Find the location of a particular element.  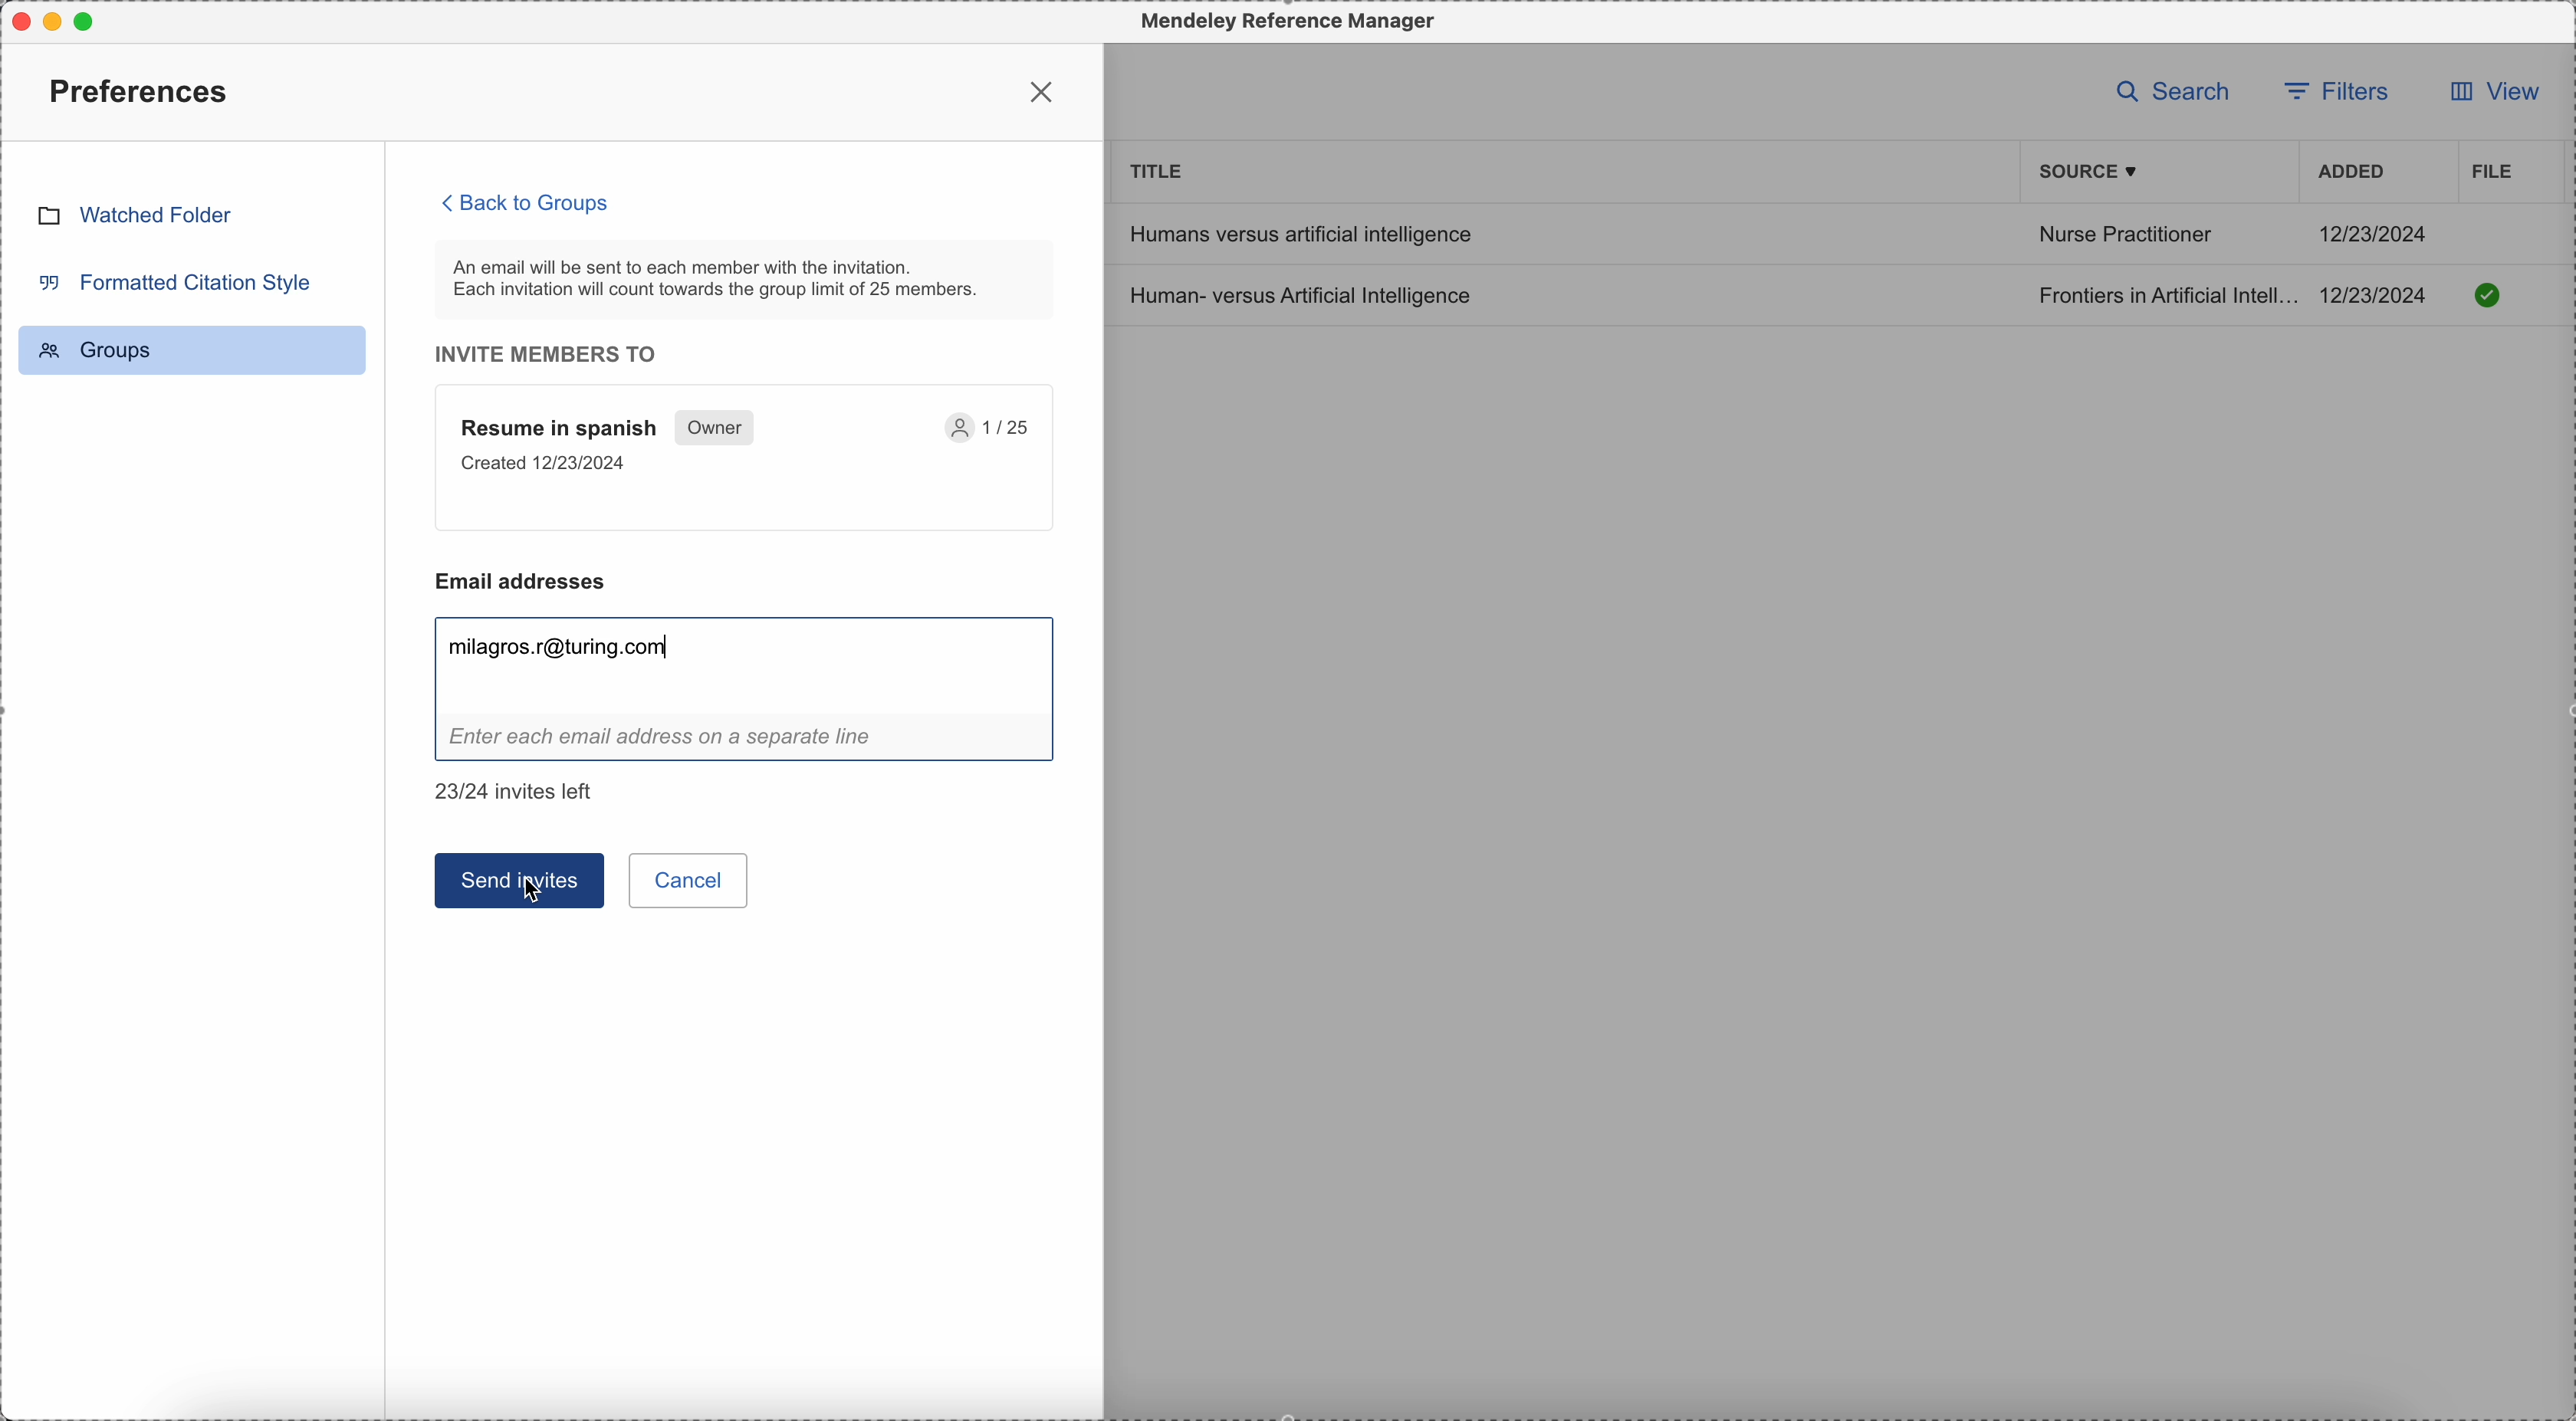

Nurse Practitioner is located at coordinates (2124, 238).